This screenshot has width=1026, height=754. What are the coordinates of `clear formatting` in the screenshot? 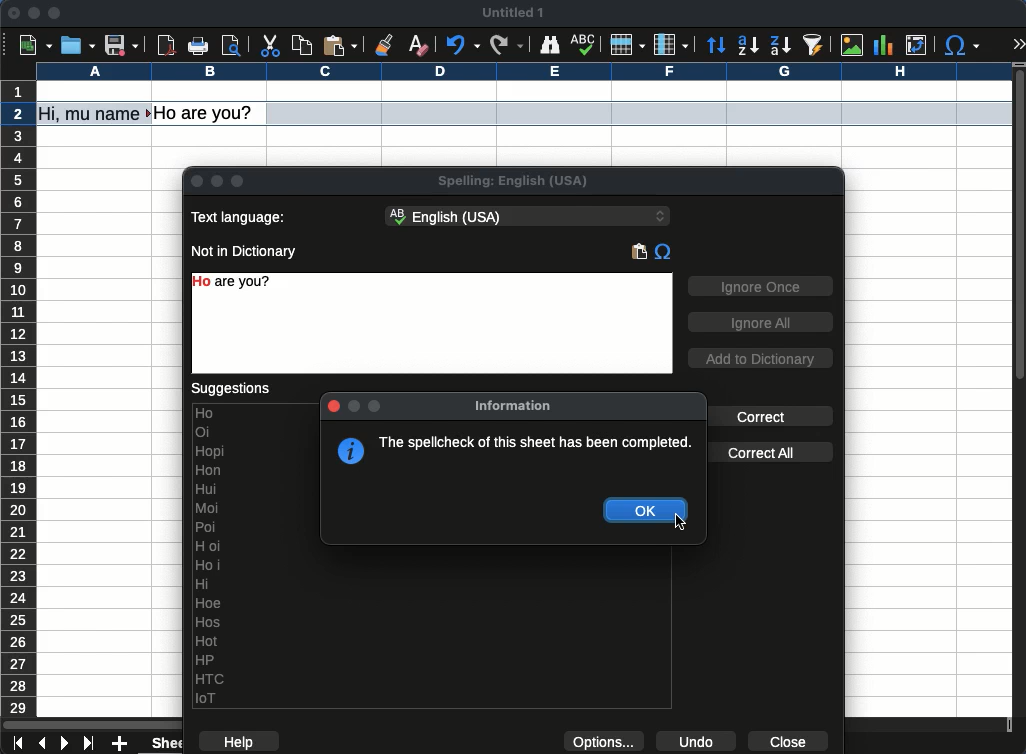 It's located at (421, 43).